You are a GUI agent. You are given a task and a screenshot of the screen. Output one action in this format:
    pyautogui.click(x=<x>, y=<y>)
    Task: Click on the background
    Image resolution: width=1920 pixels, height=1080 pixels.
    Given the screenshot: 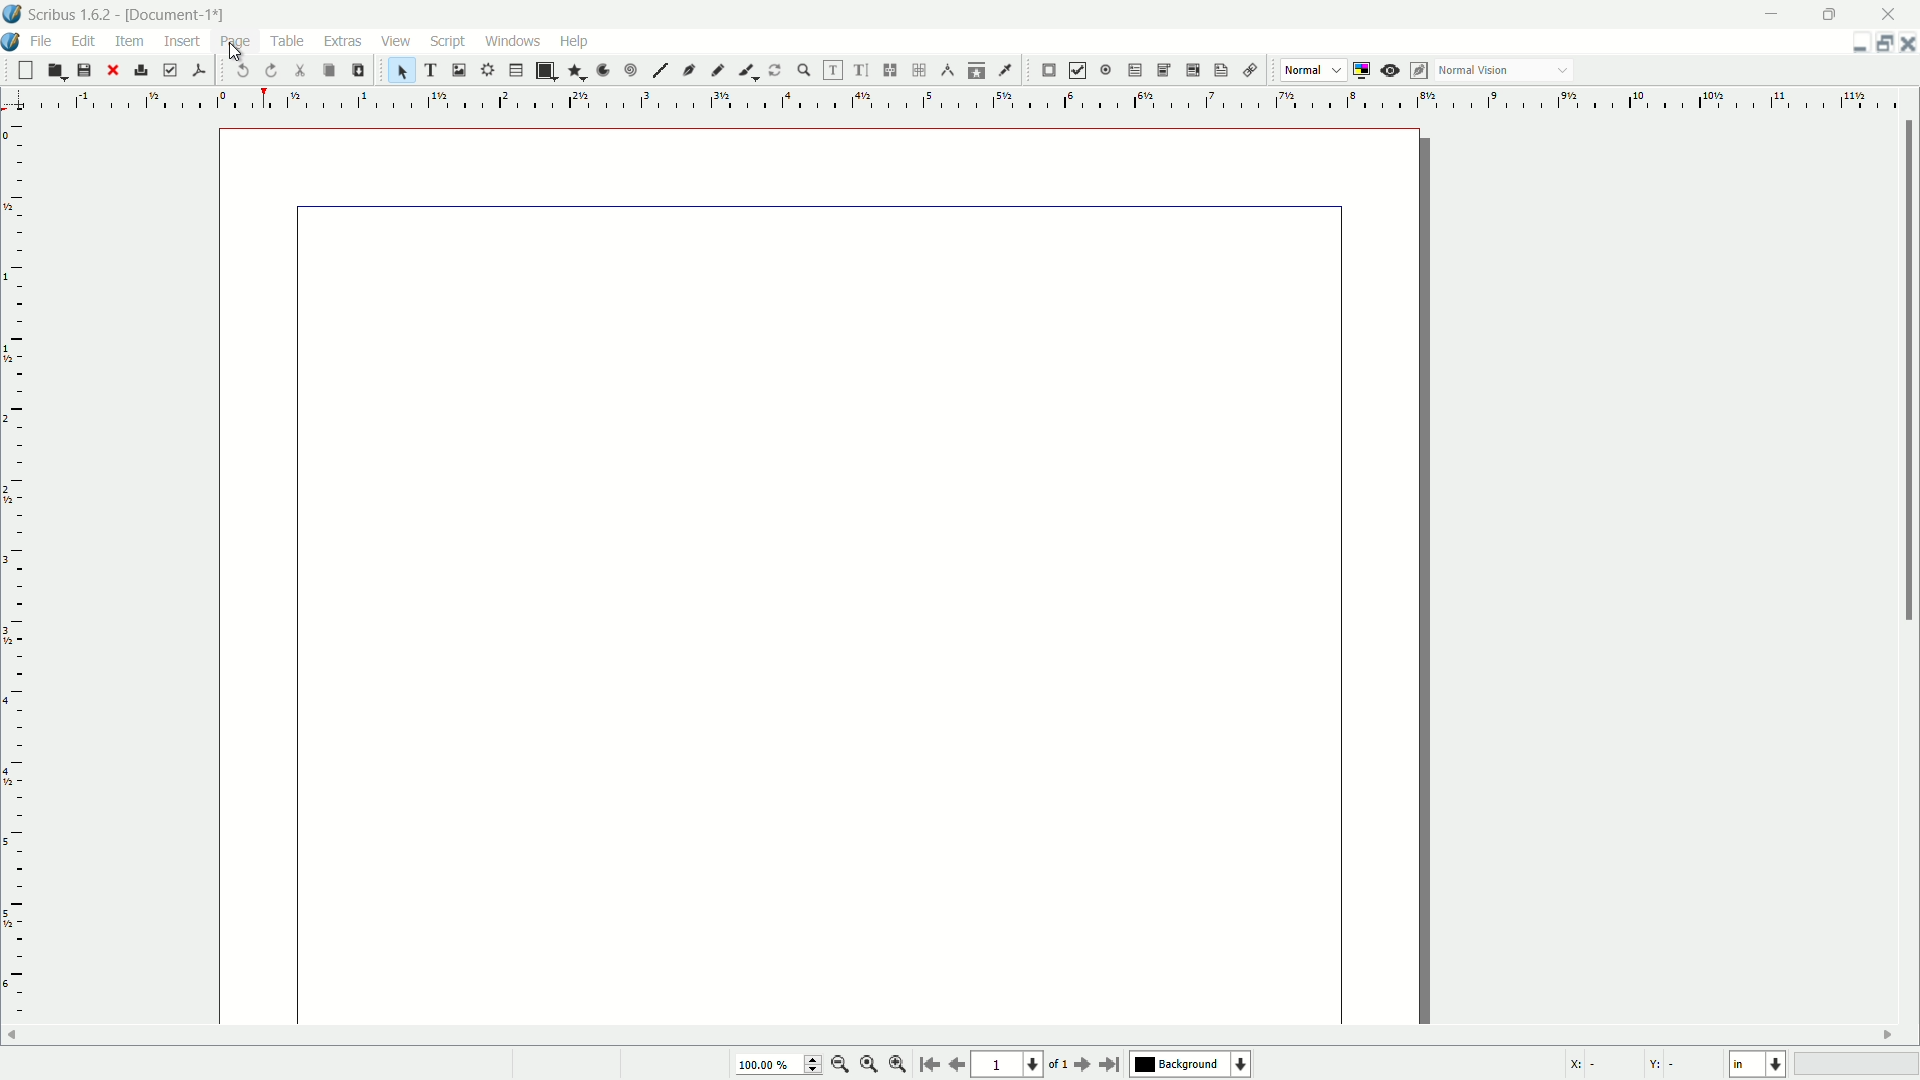 What is the action you would take?
    pyautogui.click(x=1193, y=1065)
    